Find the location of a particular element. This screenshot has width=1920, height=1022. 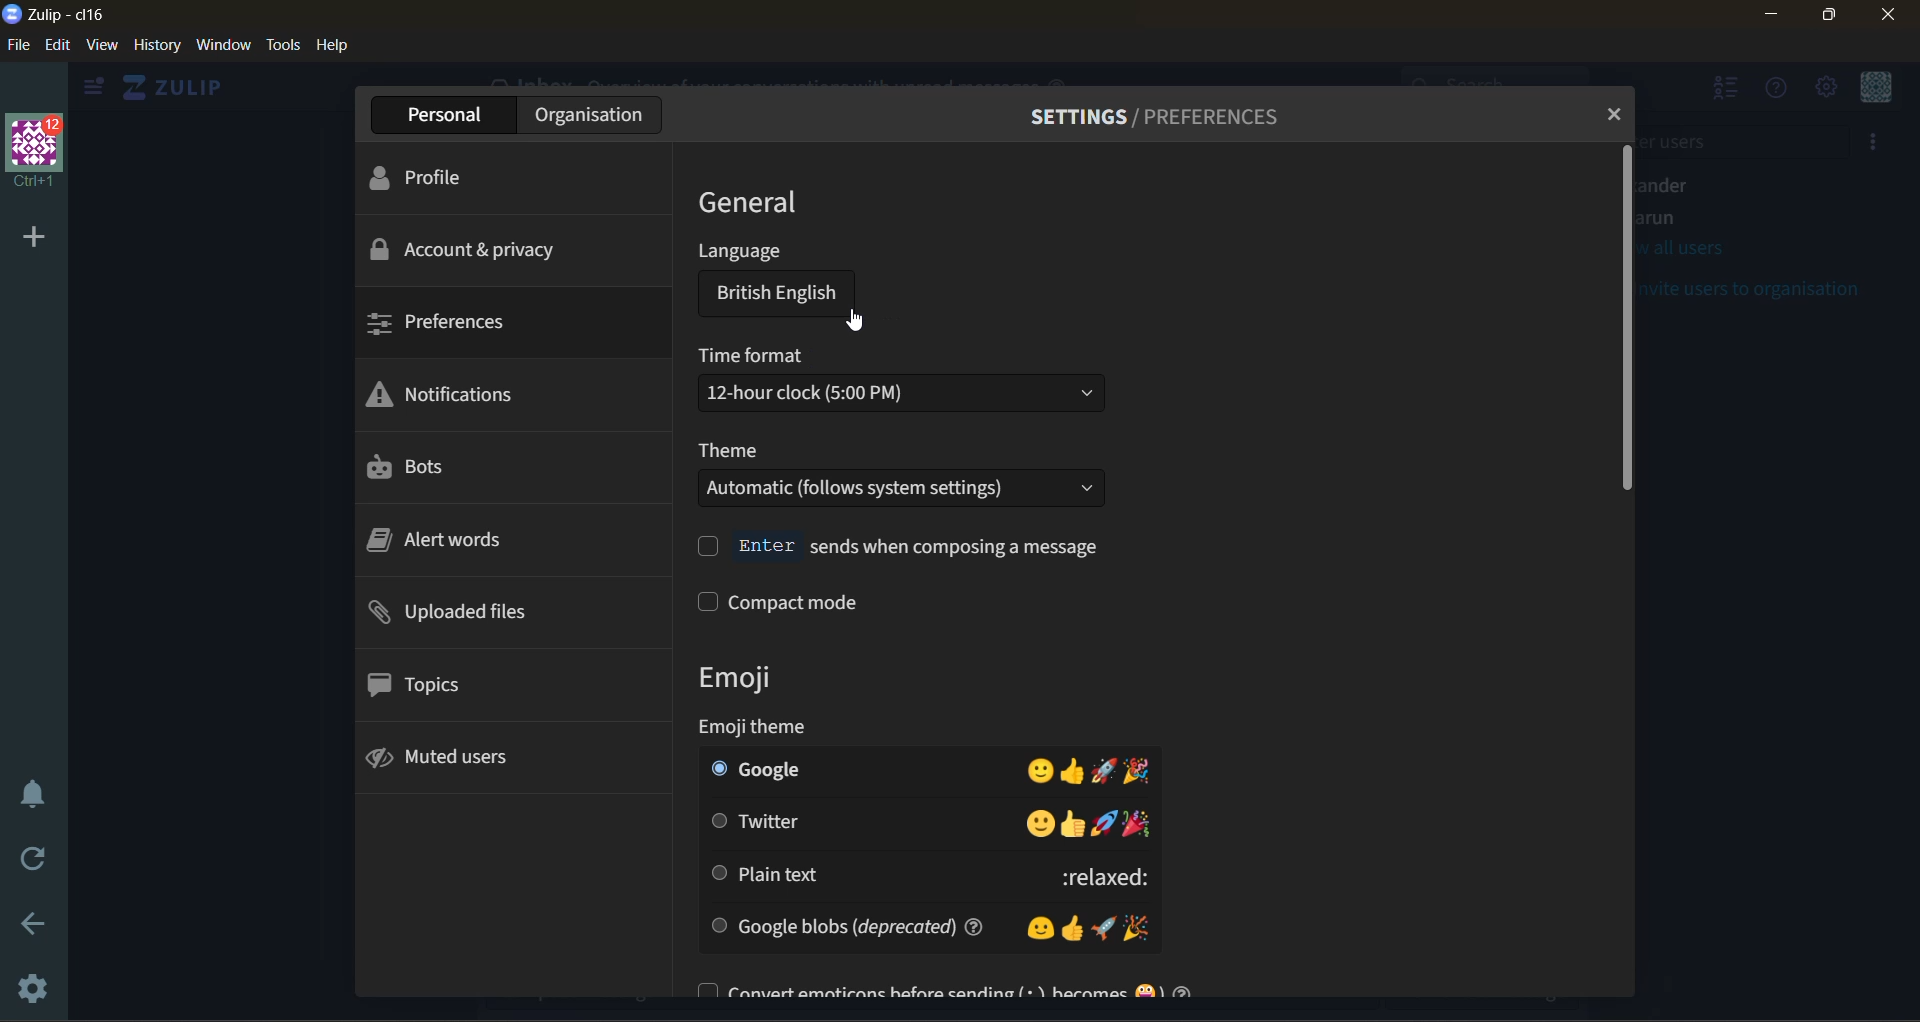

minimize is located at coordinates (1769, 15).